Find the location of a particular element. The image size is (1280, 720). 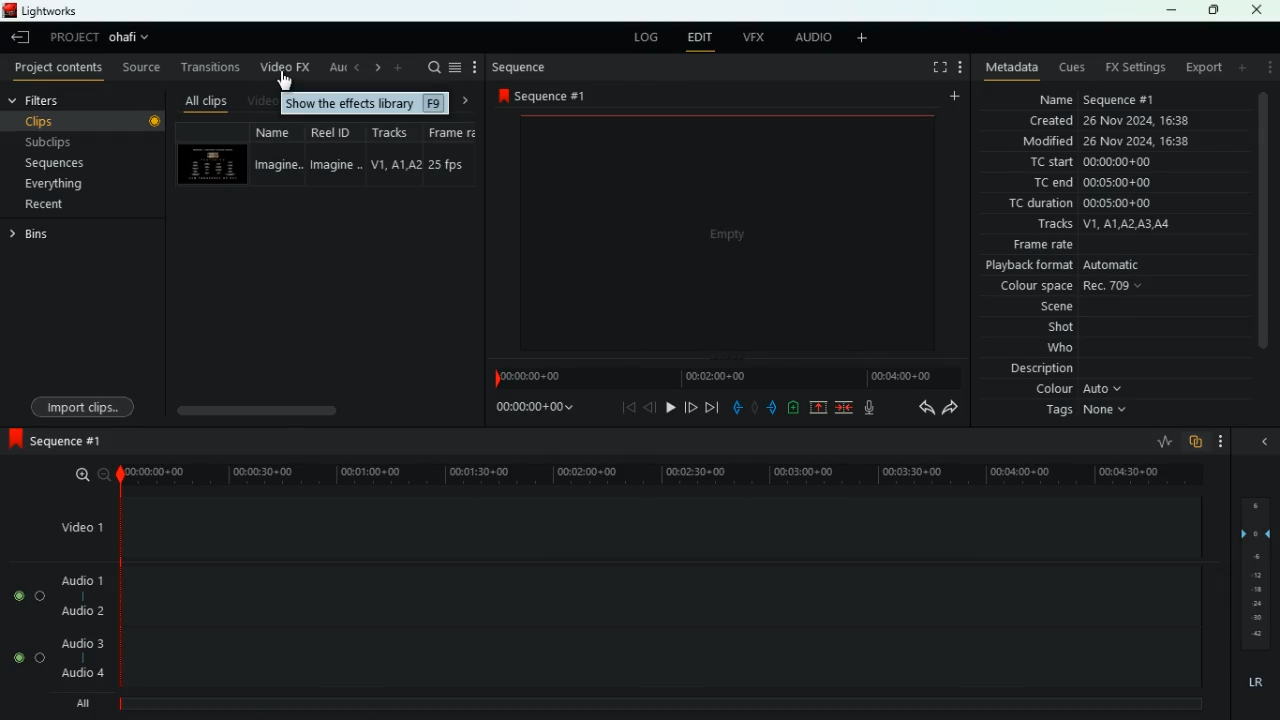

fx settings is located at coordinates (1137, 67).